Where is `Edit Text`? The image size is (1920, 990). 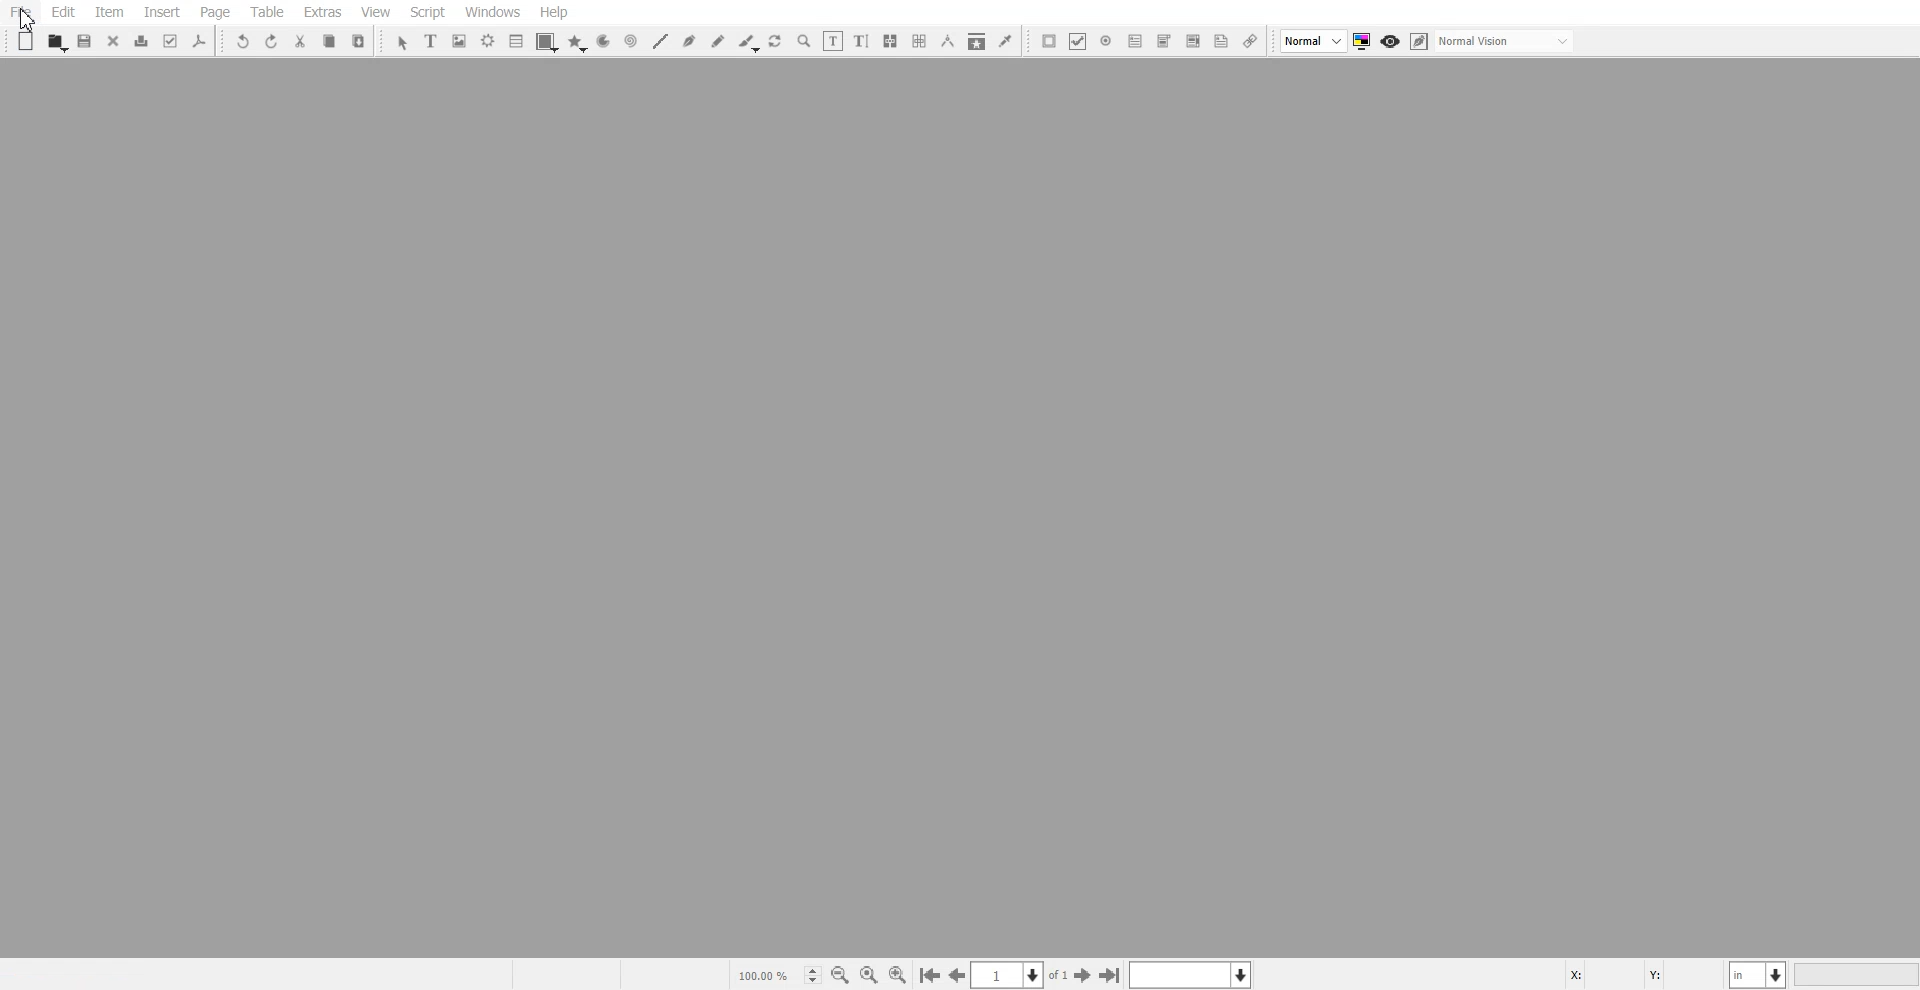
Edit Text is located at coordinates (861, 41).